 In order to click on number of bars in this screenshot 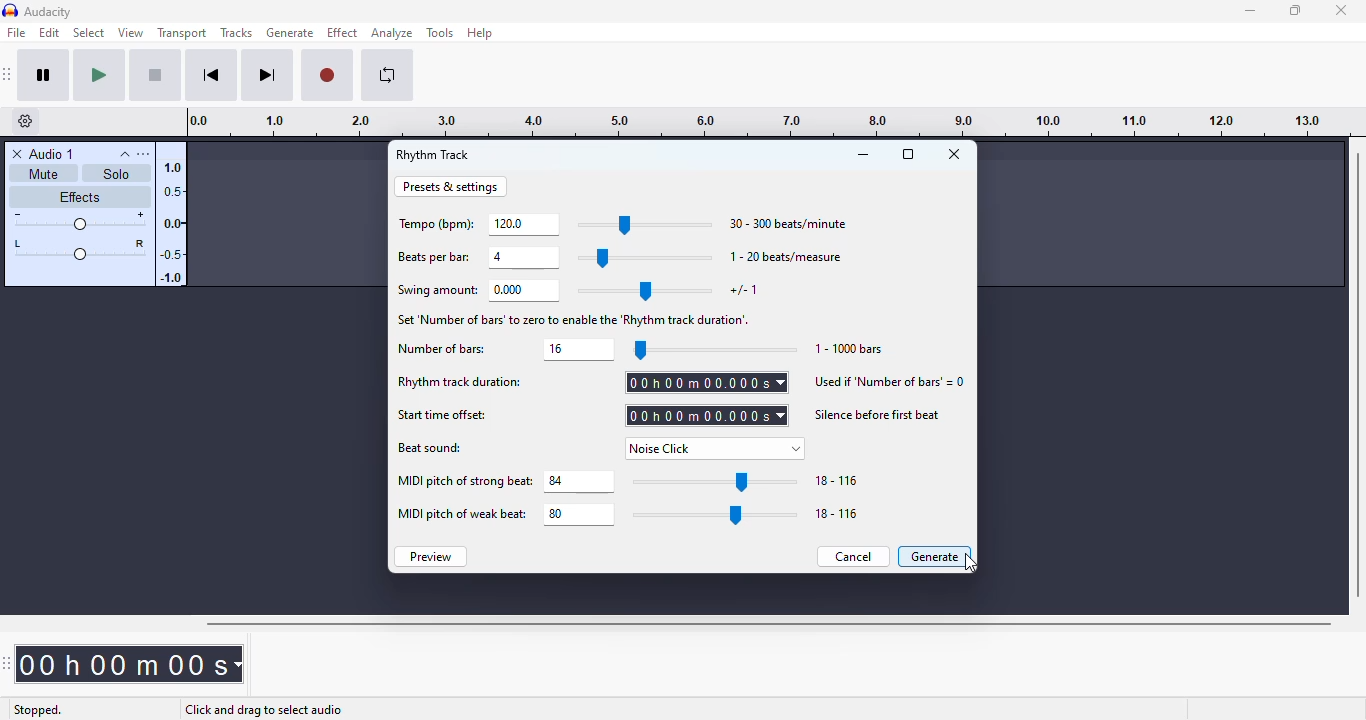, I will do `click(442, 349)`.